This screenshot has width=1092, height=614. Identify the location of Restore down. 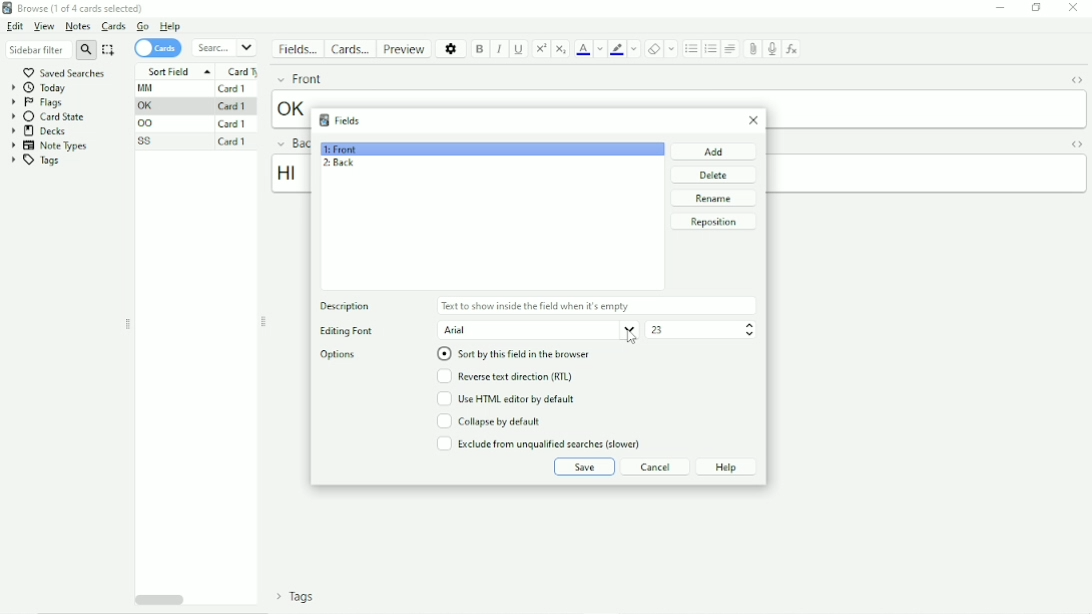
(1037, 8).